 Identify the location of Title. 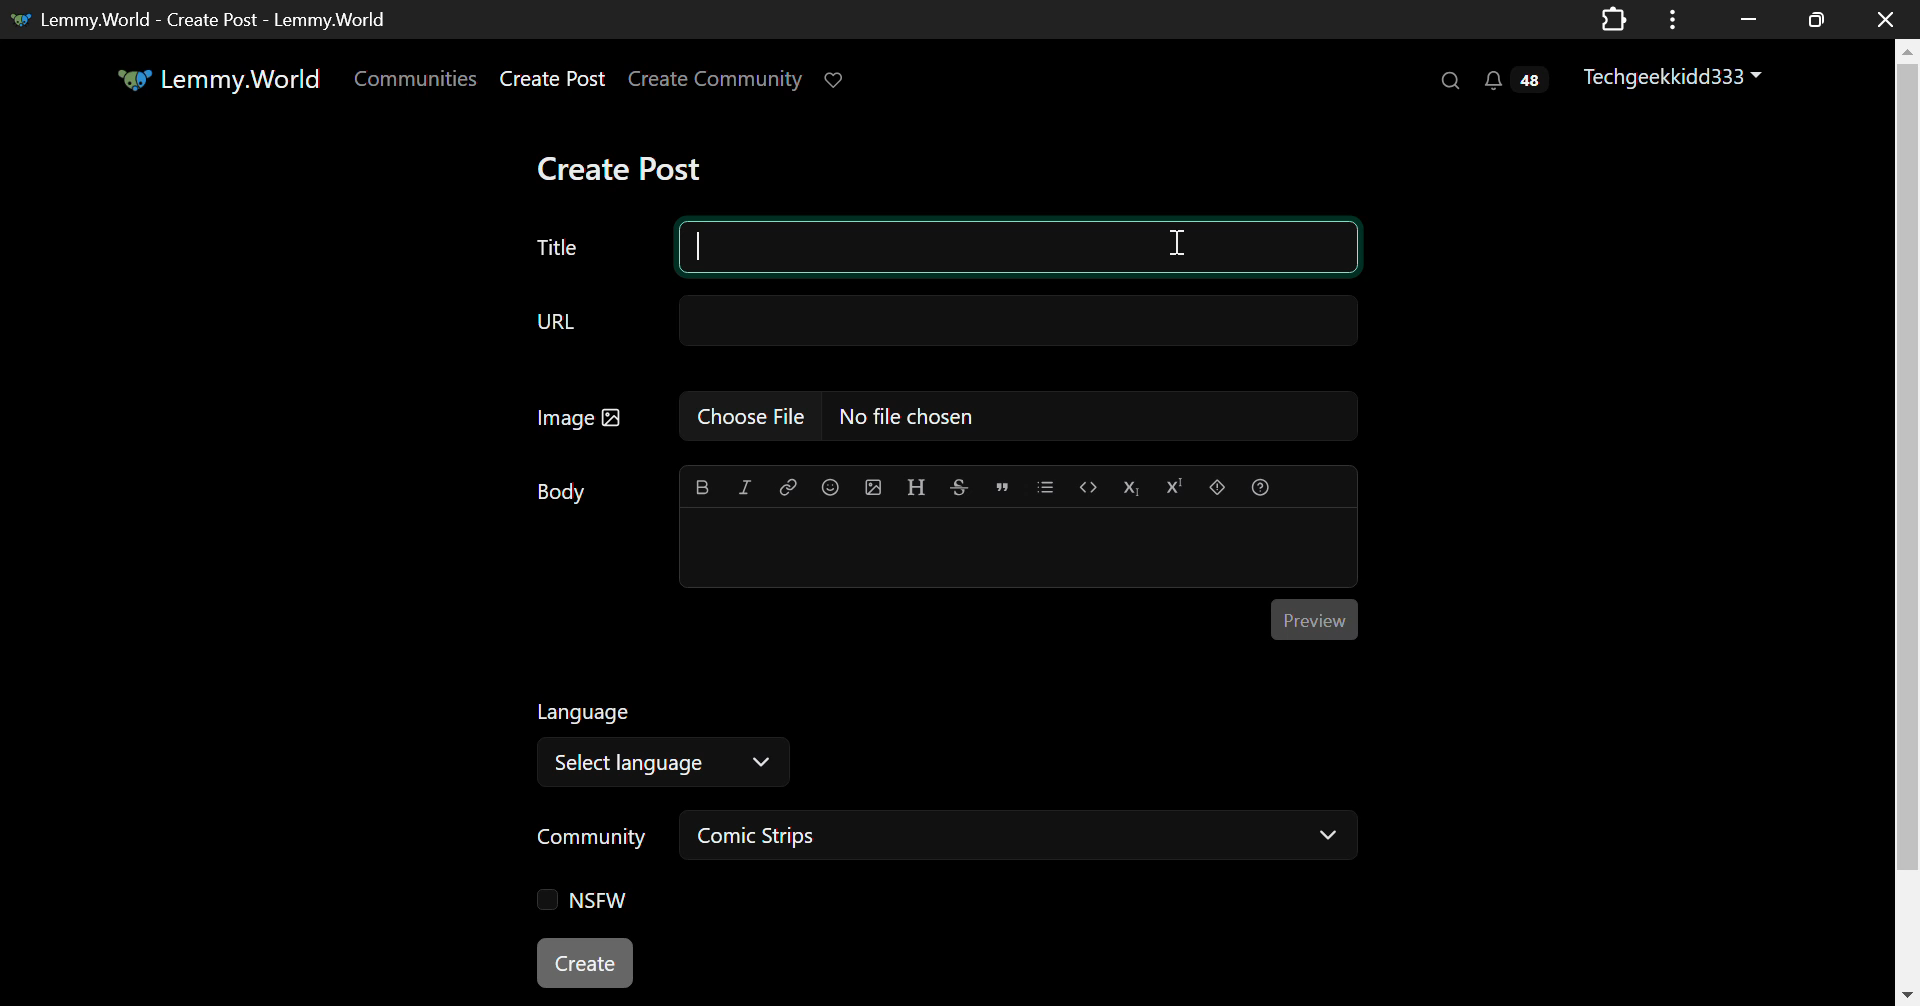
(926, 245).